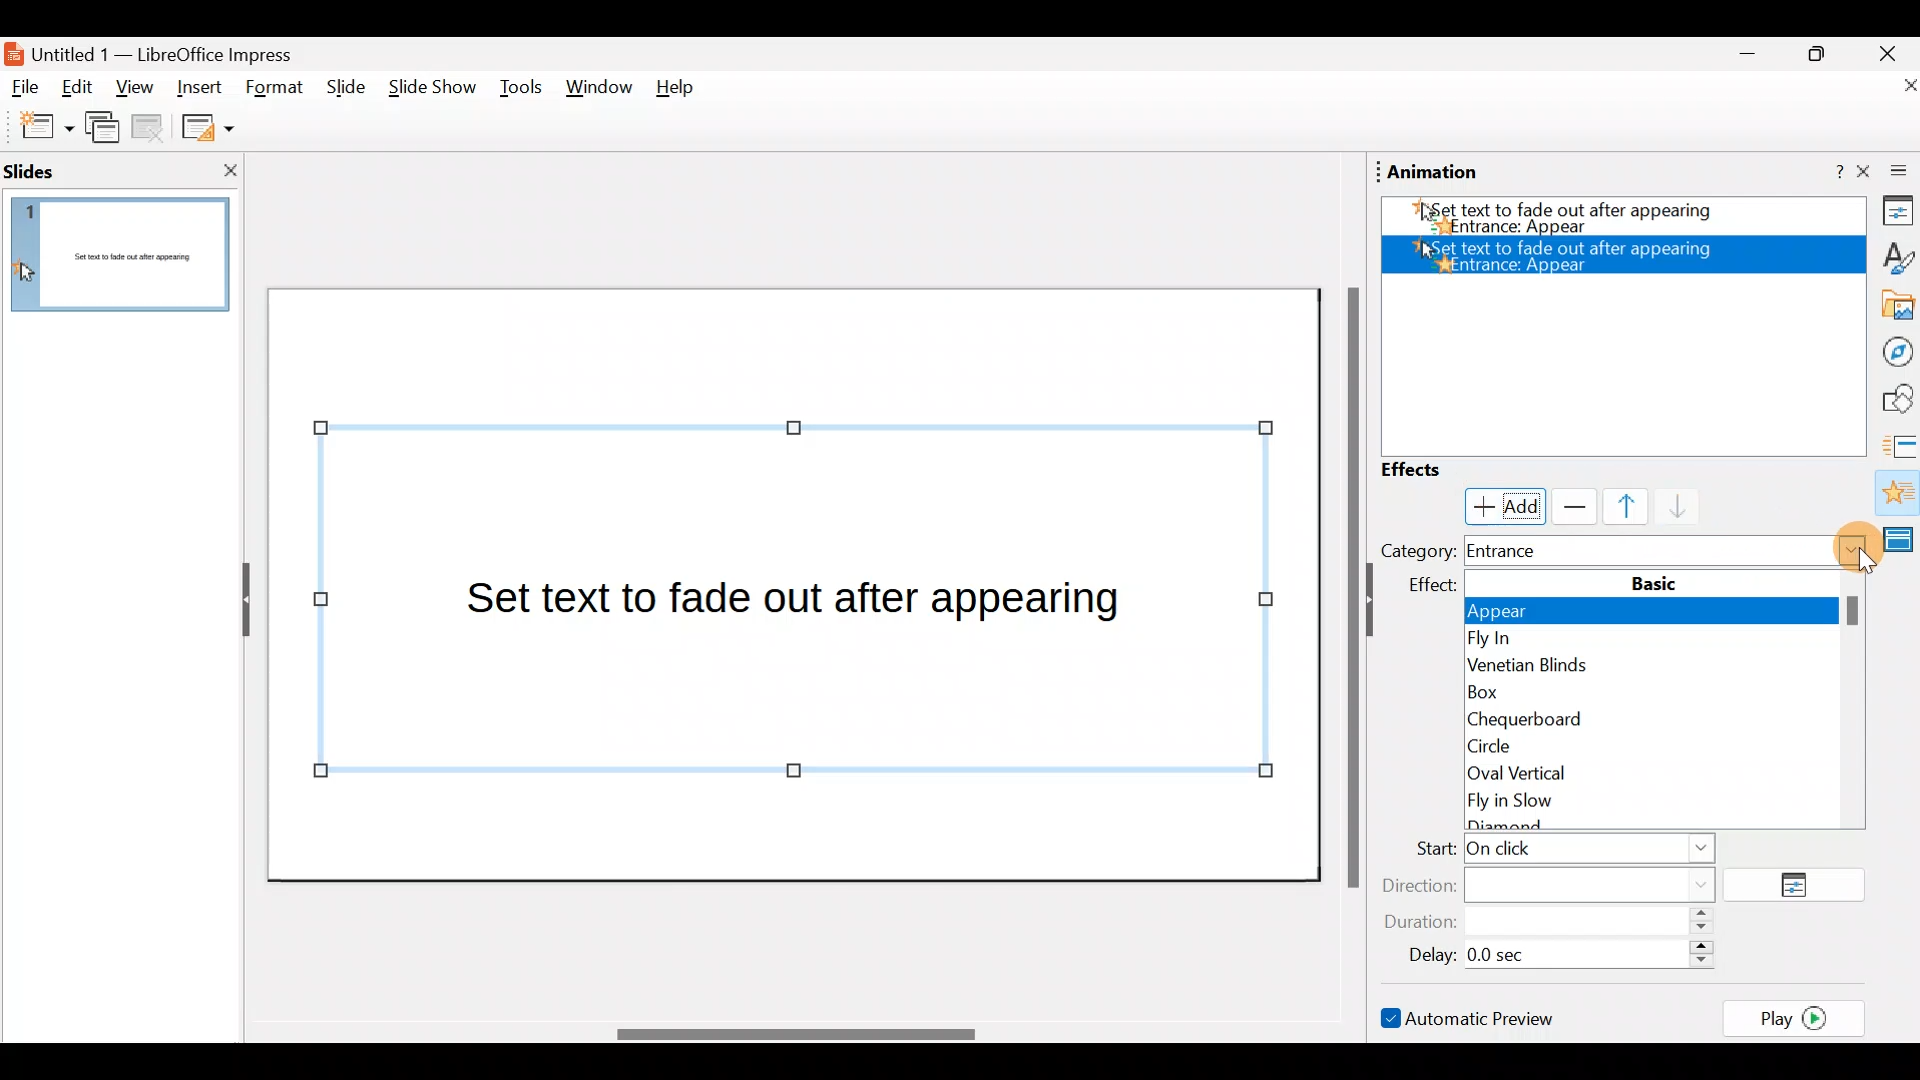 The image size is (1920, 1080). I want to click on Window, so click(600, 92).